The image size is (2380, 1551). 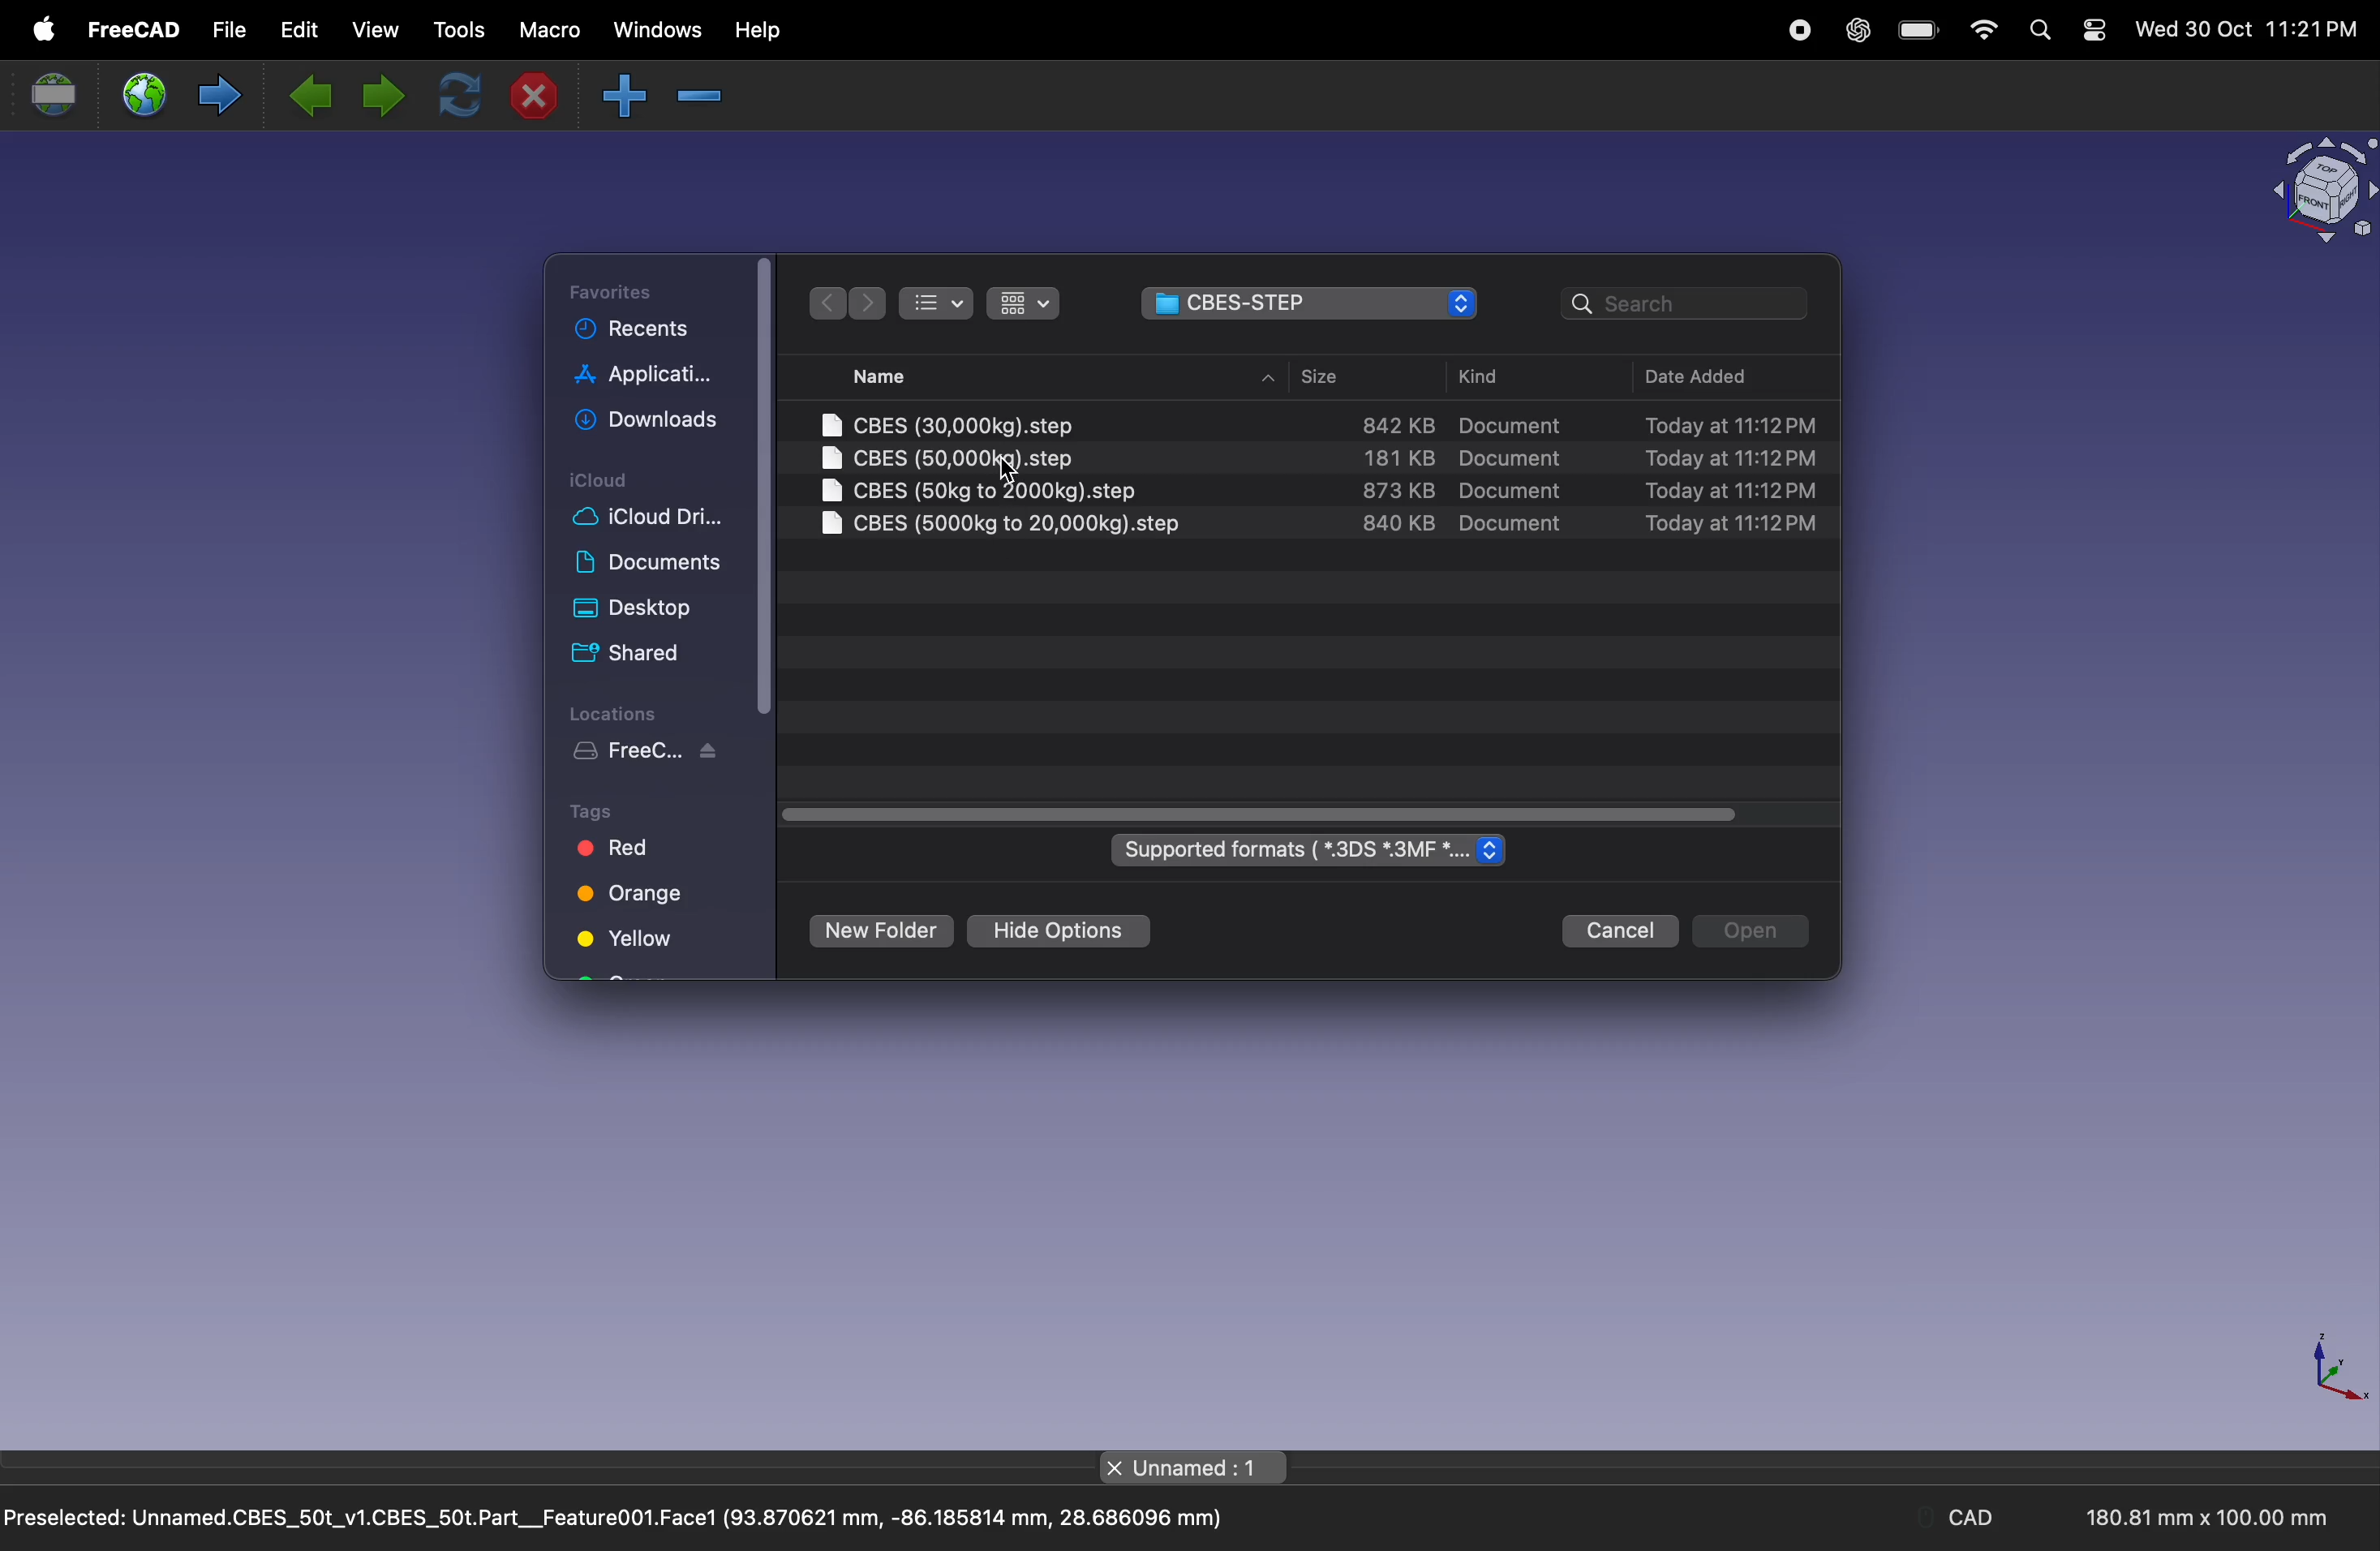 What do you see at coordinates (1973, 1520) in the screenshot?
I see `CAD` at bounding box center [1973, 1520].